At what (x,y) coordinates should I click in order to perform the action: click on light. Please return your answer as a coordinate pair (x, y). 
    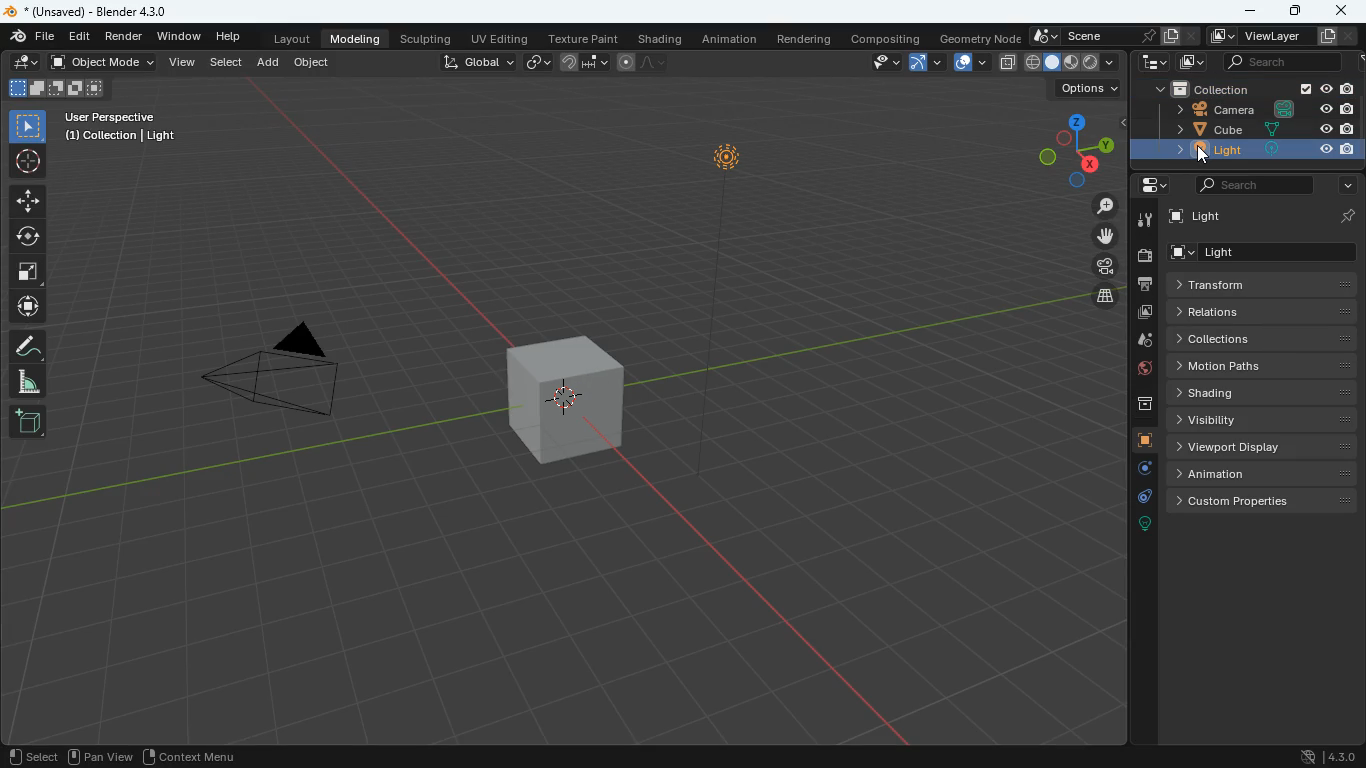
    Looking at the image, I should click on (1265, 216).